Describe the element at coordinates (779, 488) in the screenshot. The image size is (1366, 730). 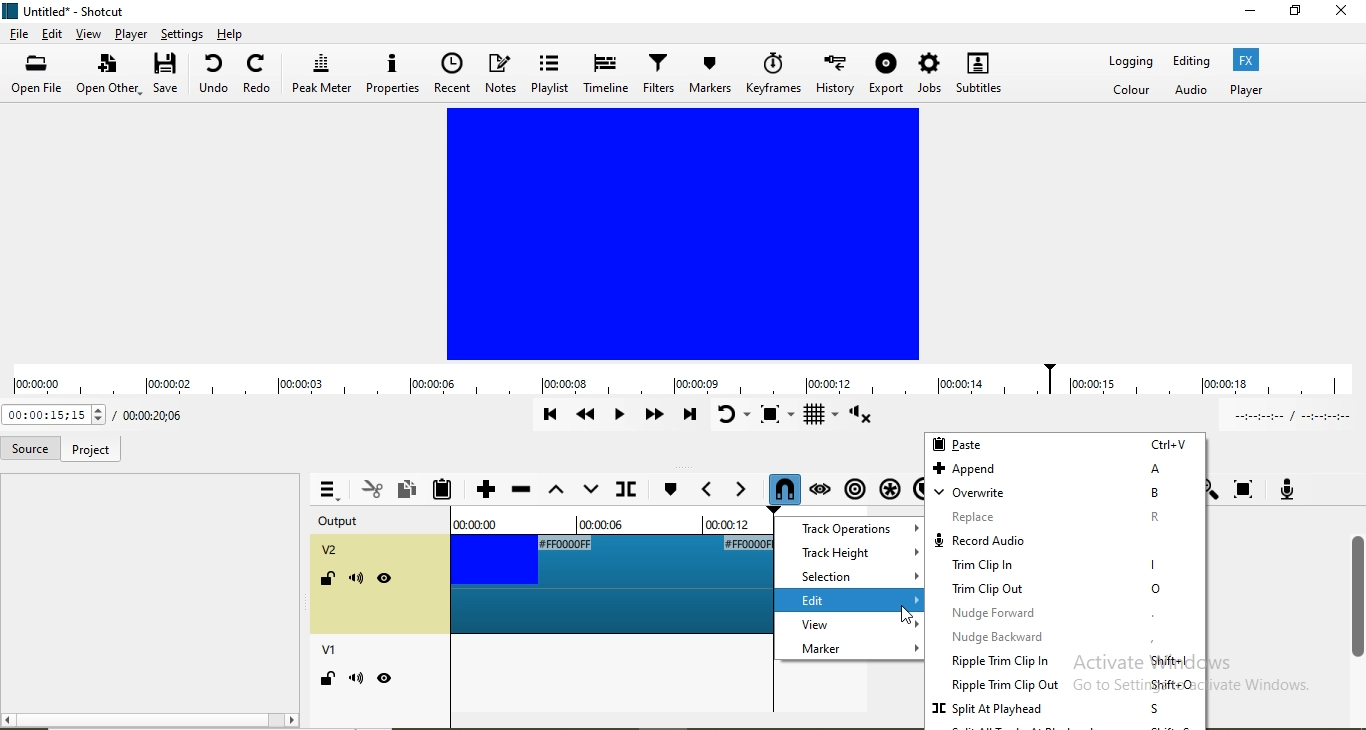
I see `Snap` at that location.